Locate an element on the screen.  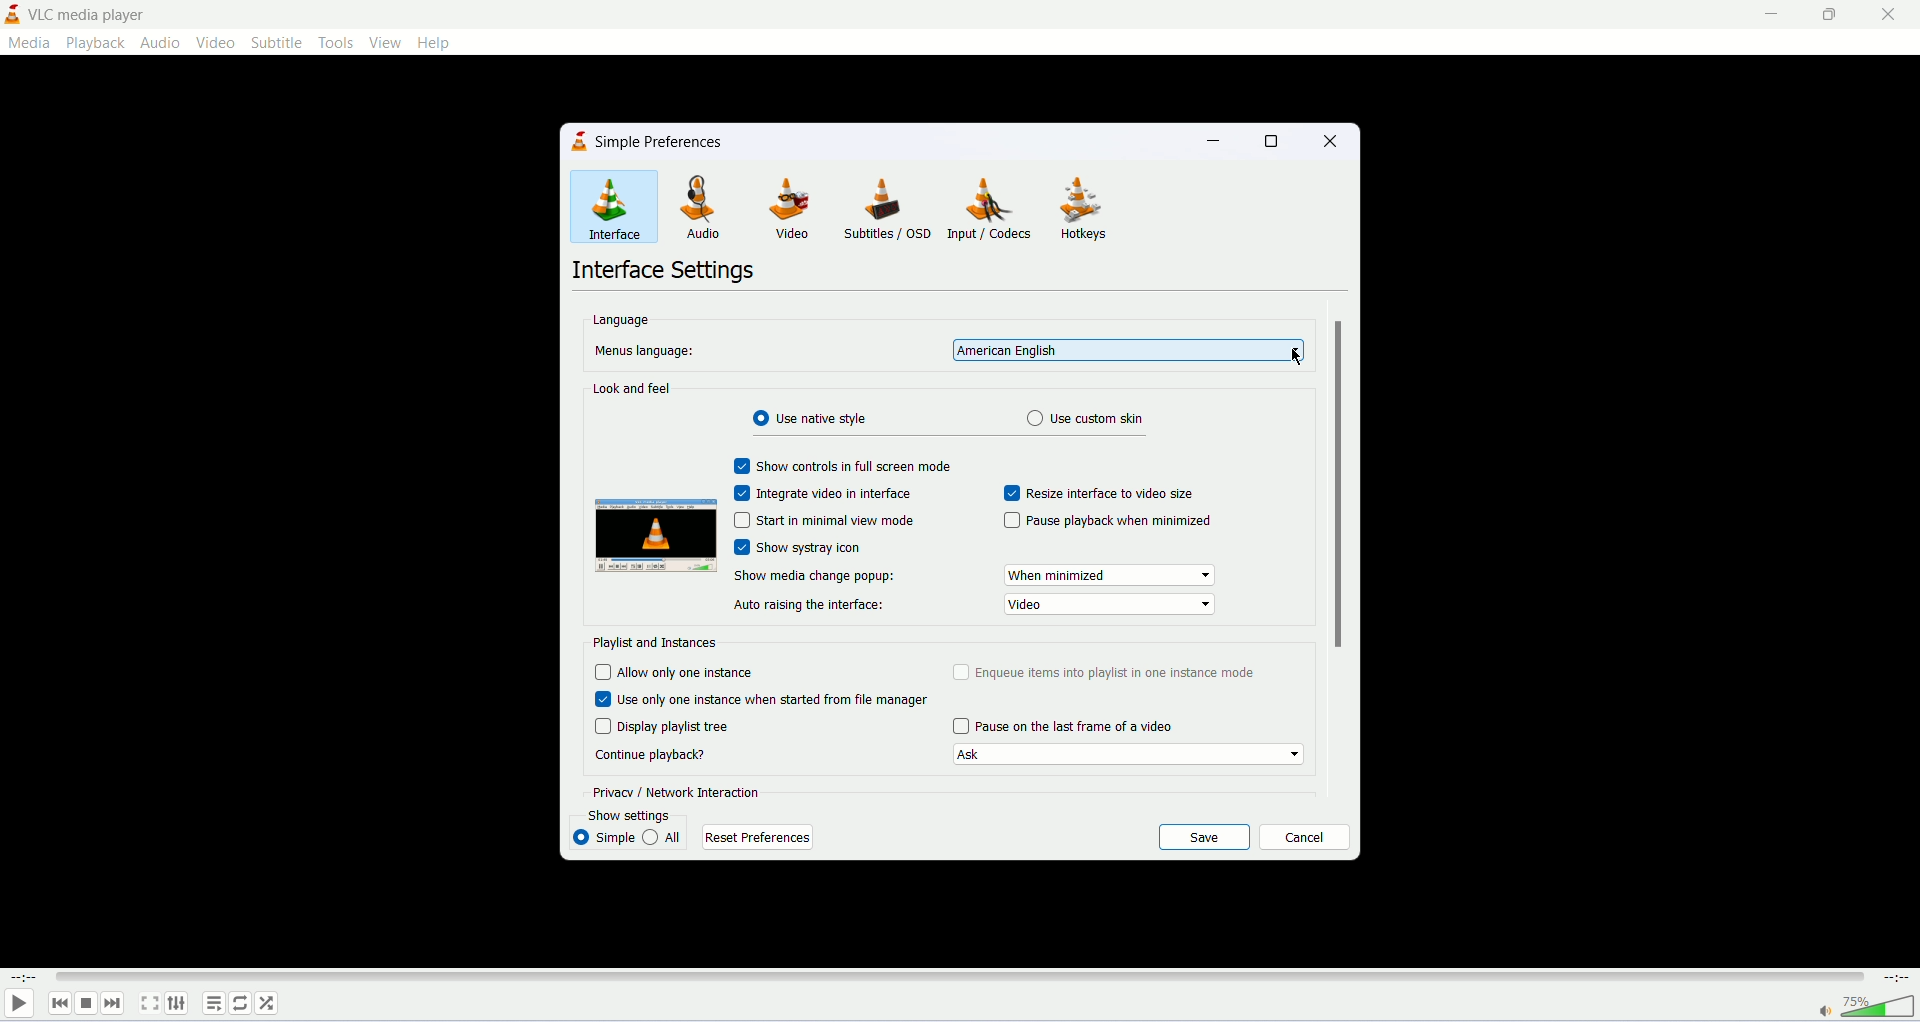
hotkeys is located at coordinates (1080, 208).